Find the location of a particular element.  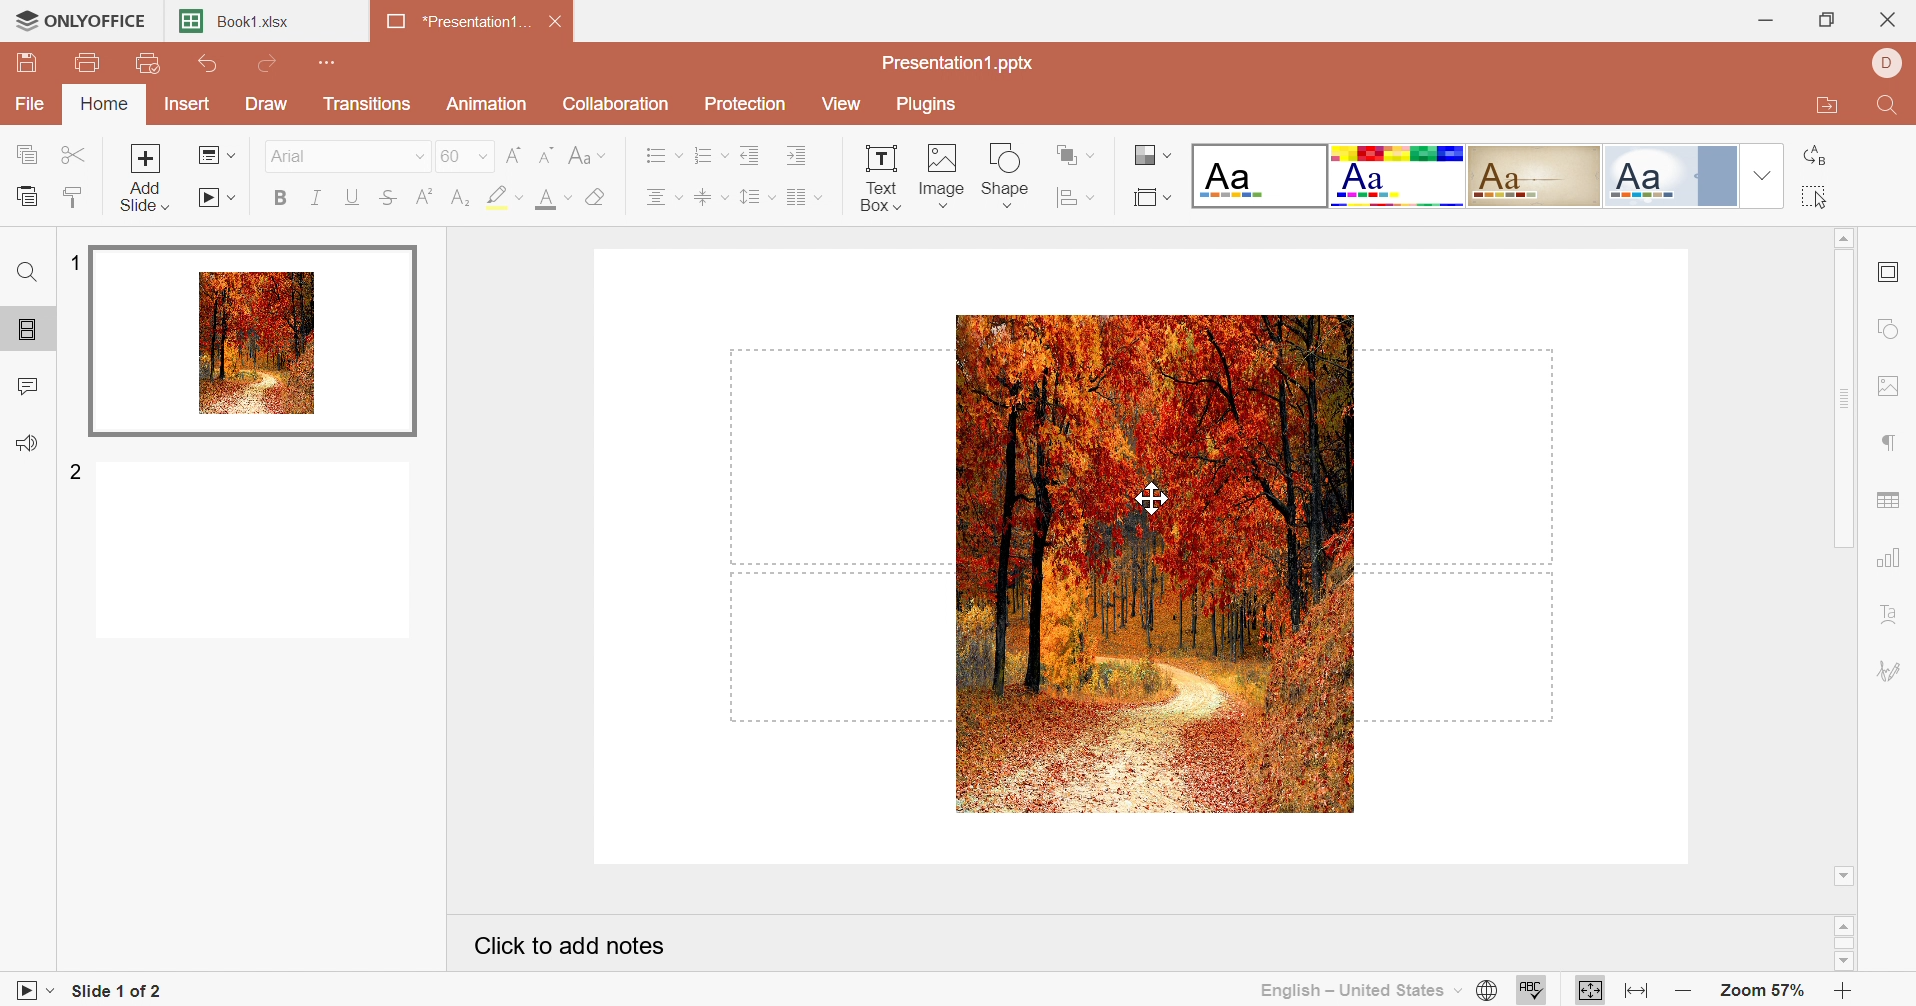

Slide 1 is located at coordinates (255, 343).